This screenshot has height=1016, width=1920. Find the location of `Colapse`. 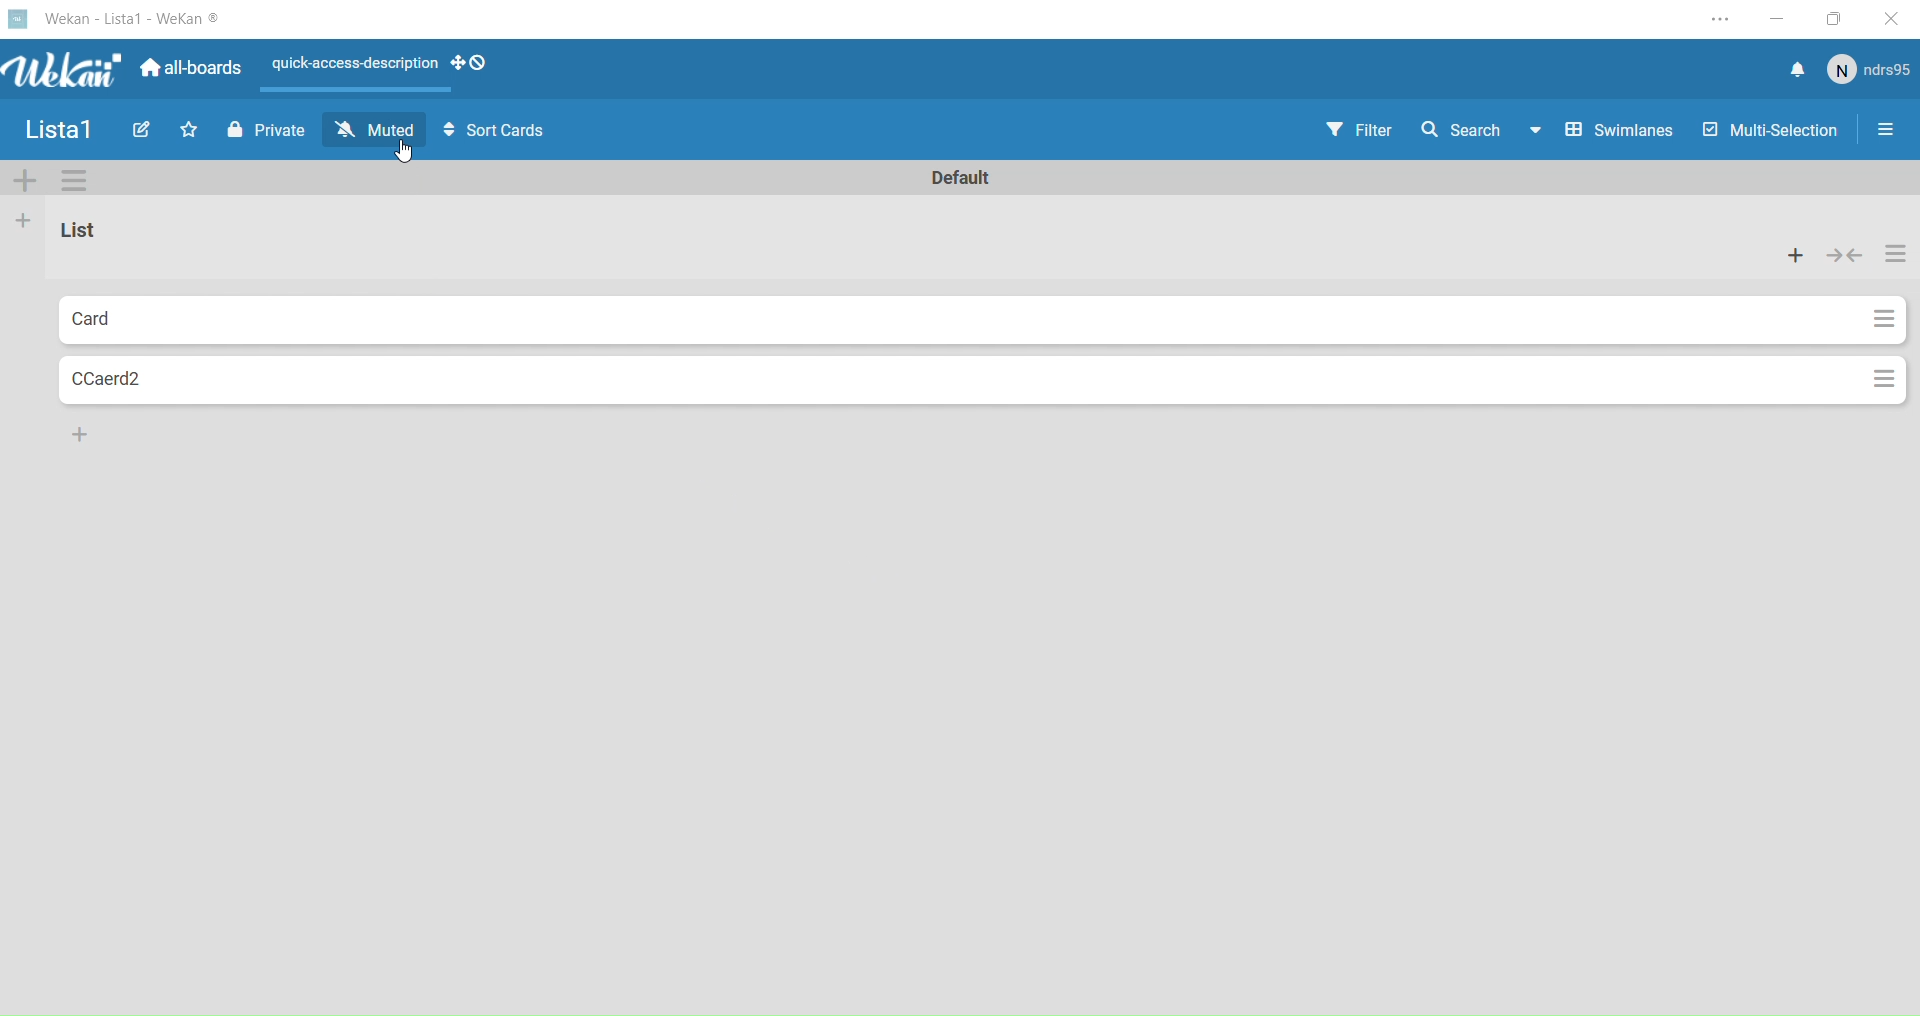

Colapse is located at coordinates (1847, 255).